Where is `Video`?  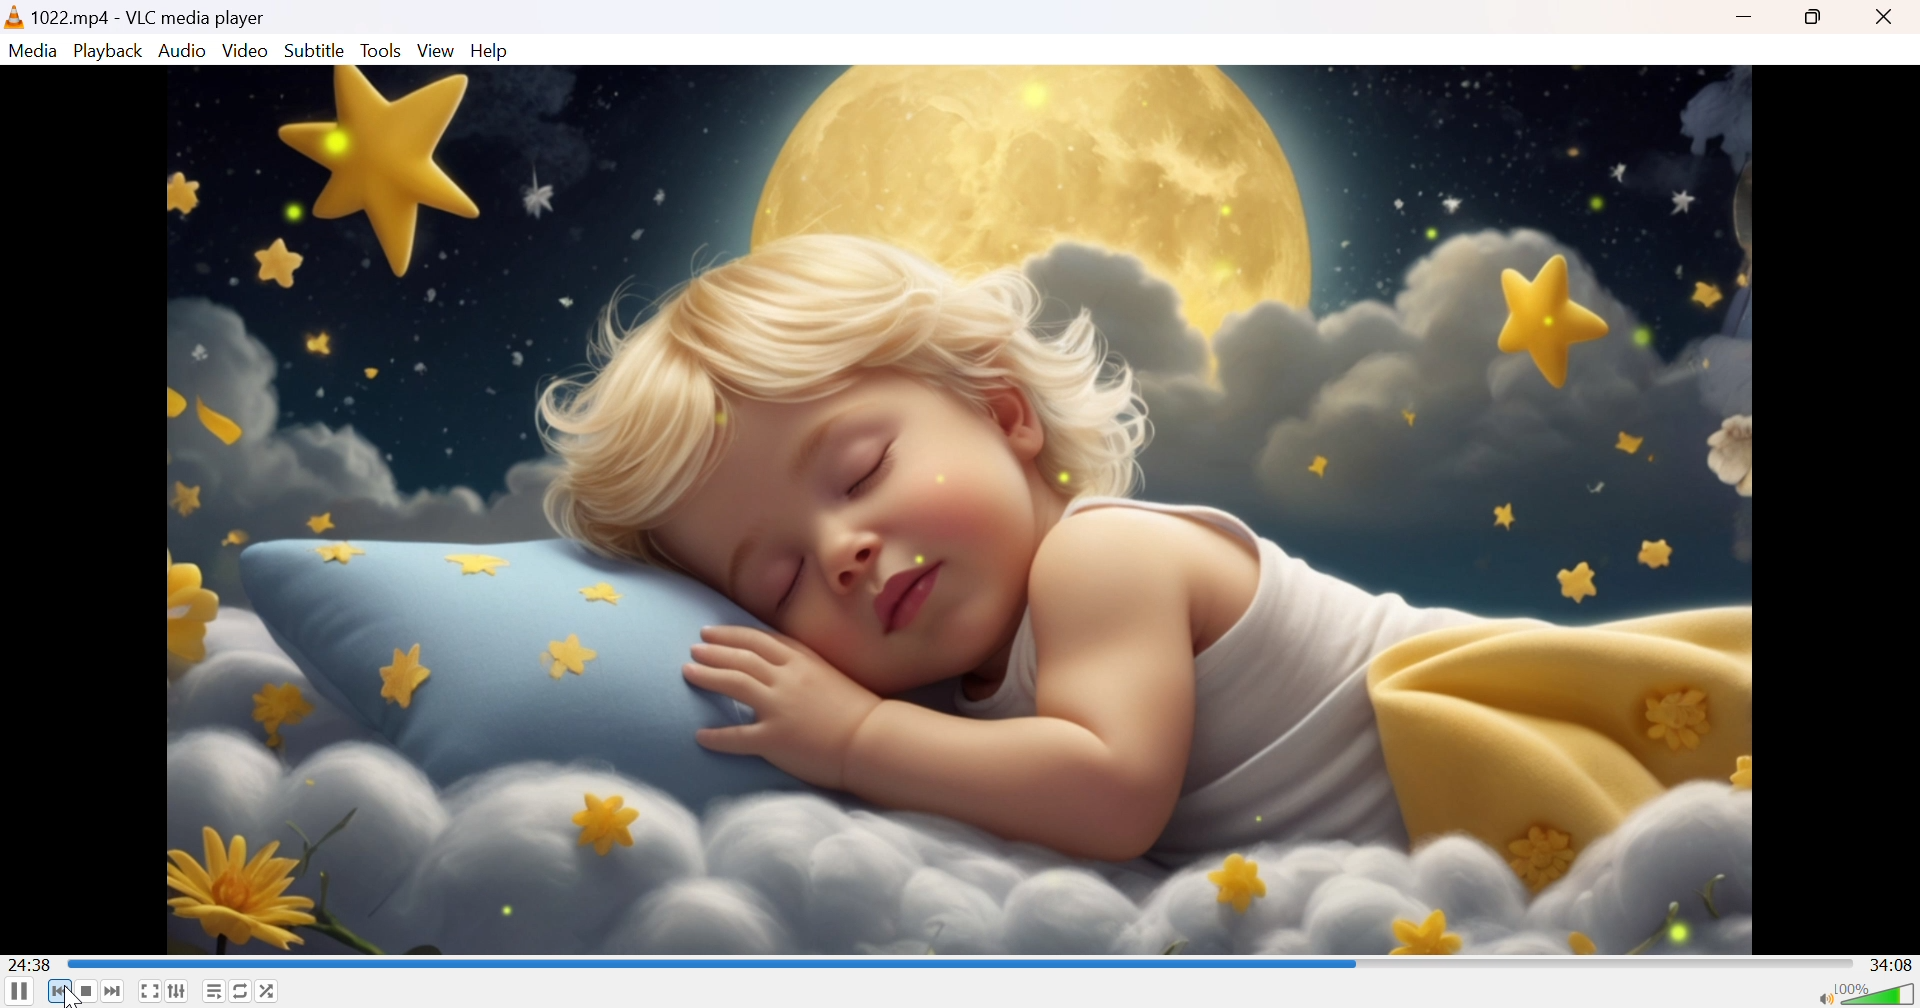 Video is located at coordinates (245, 51).